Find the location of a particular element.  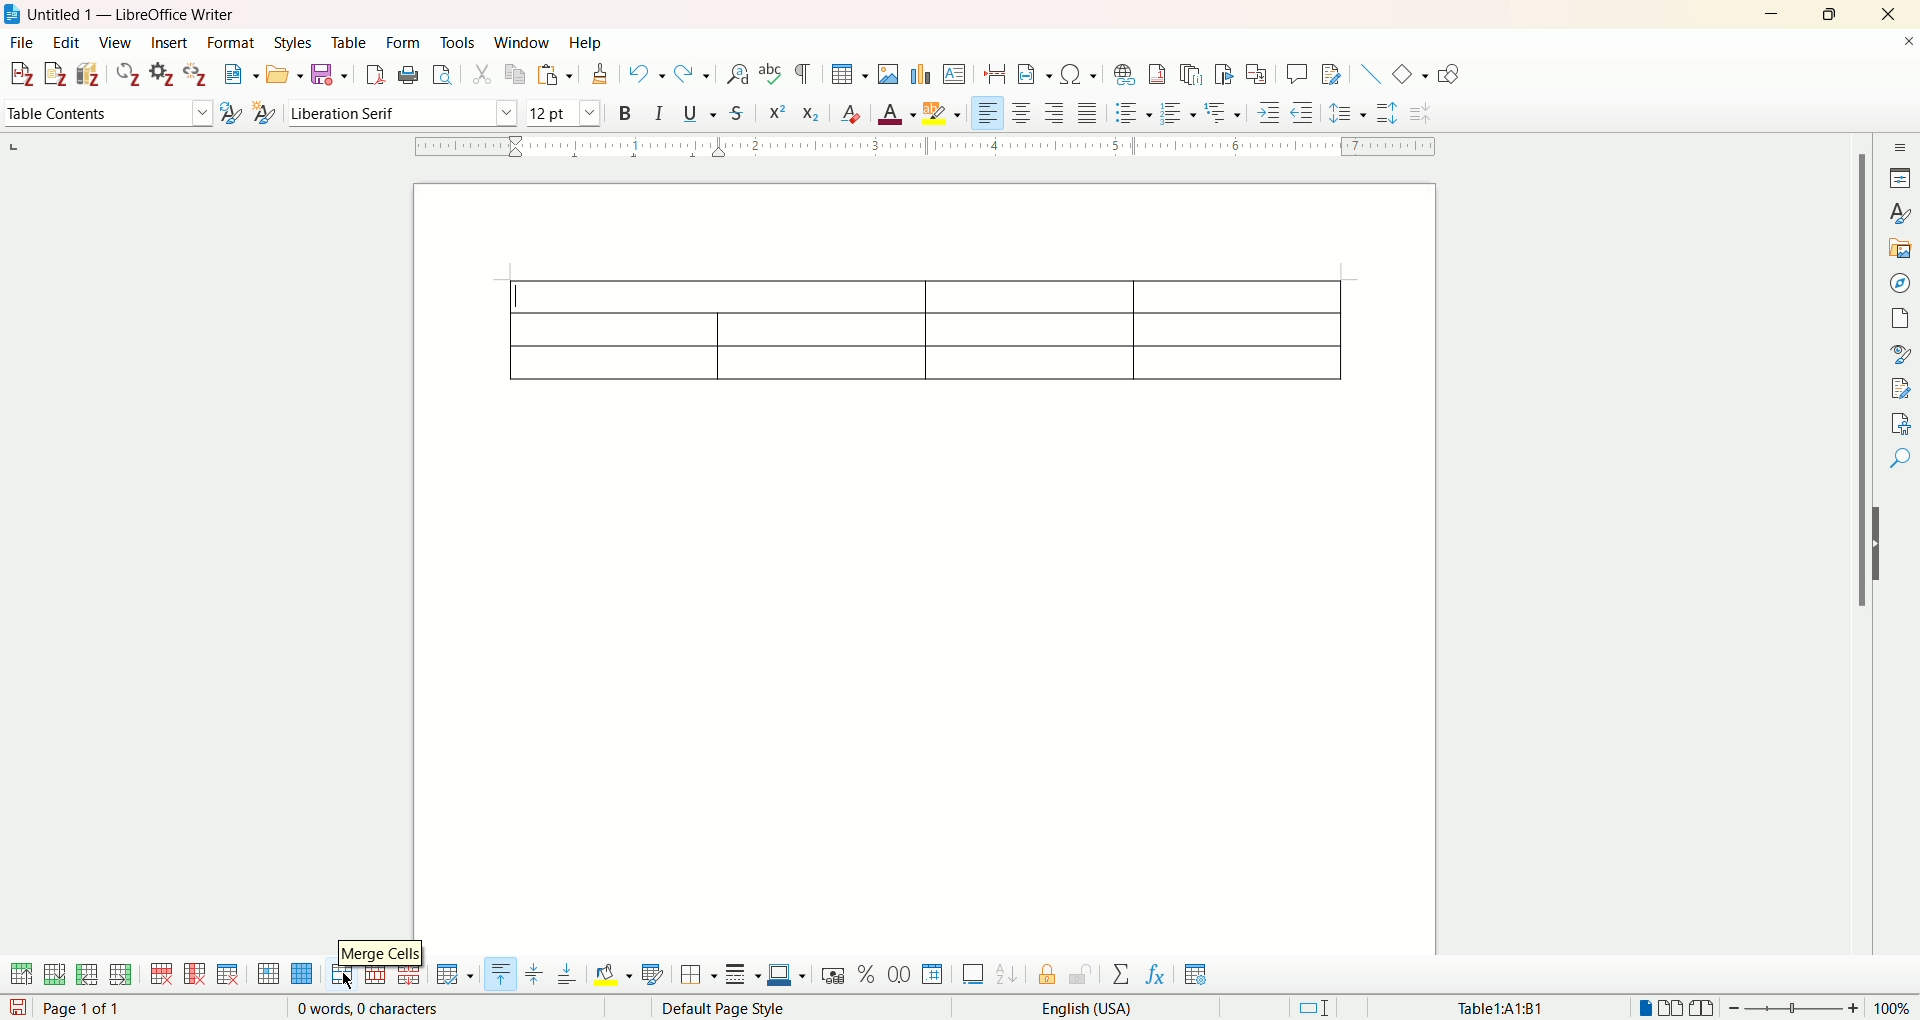

decrease indent is located at coordinates (1304, 115).